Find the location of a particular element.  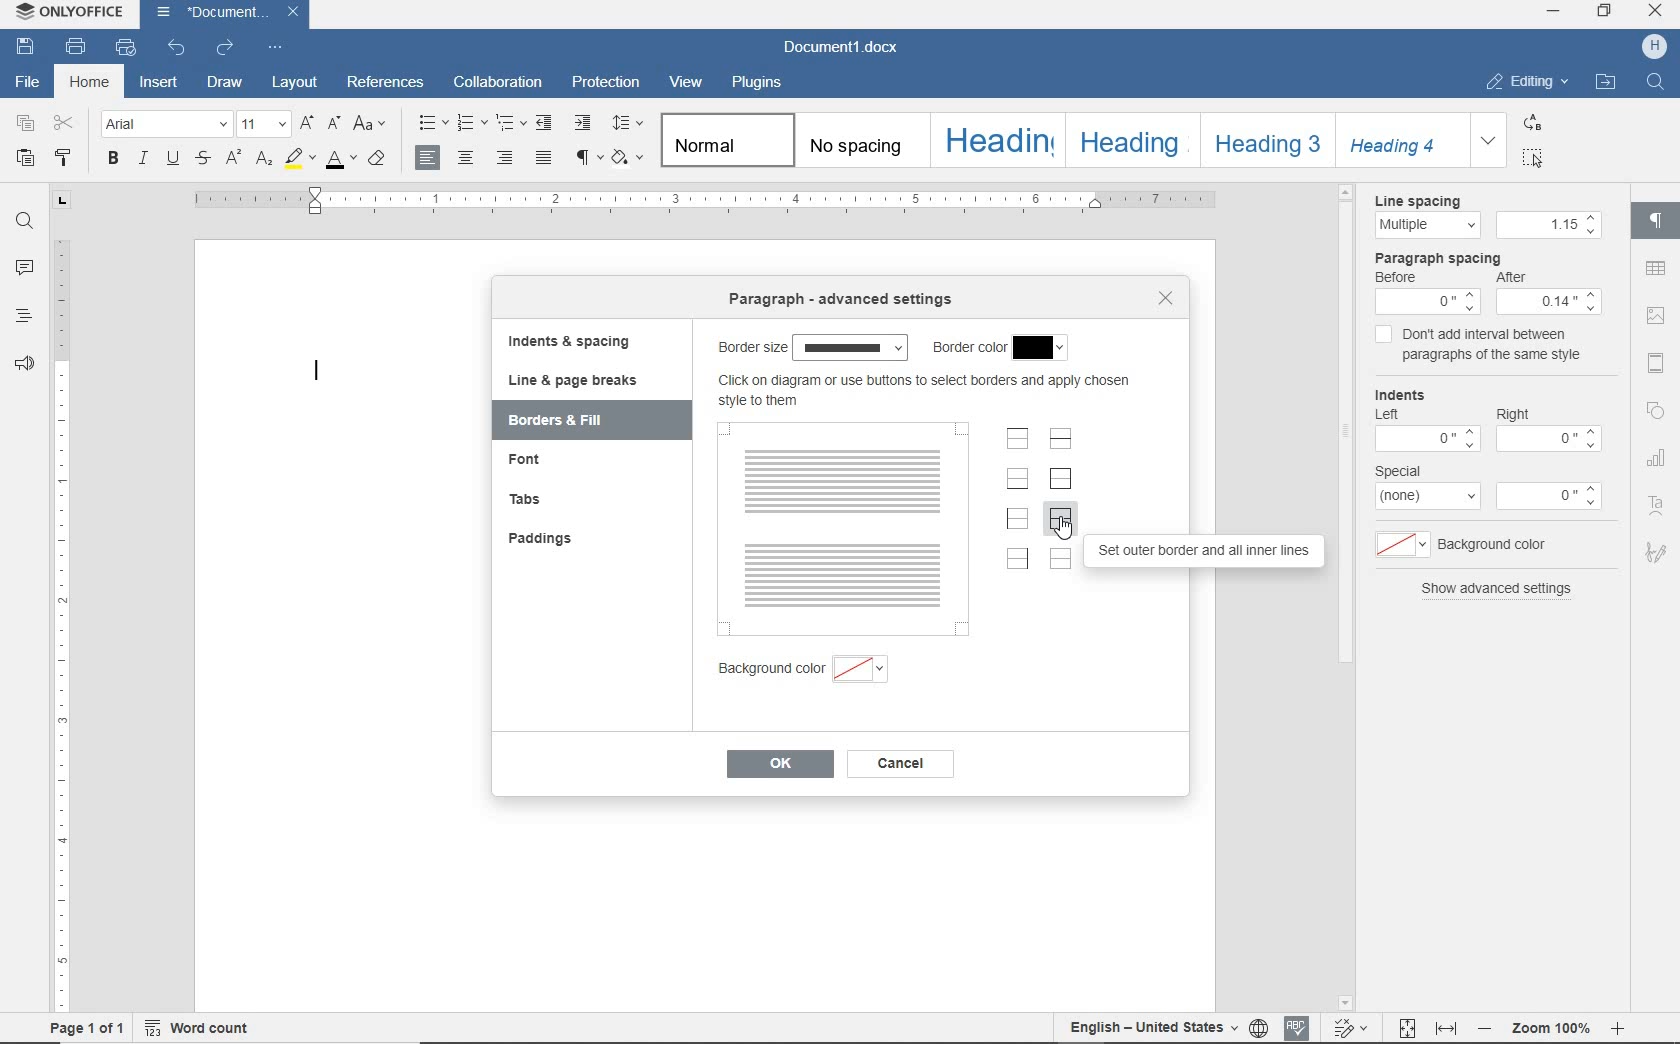

font is located at coordinates (163, 124).